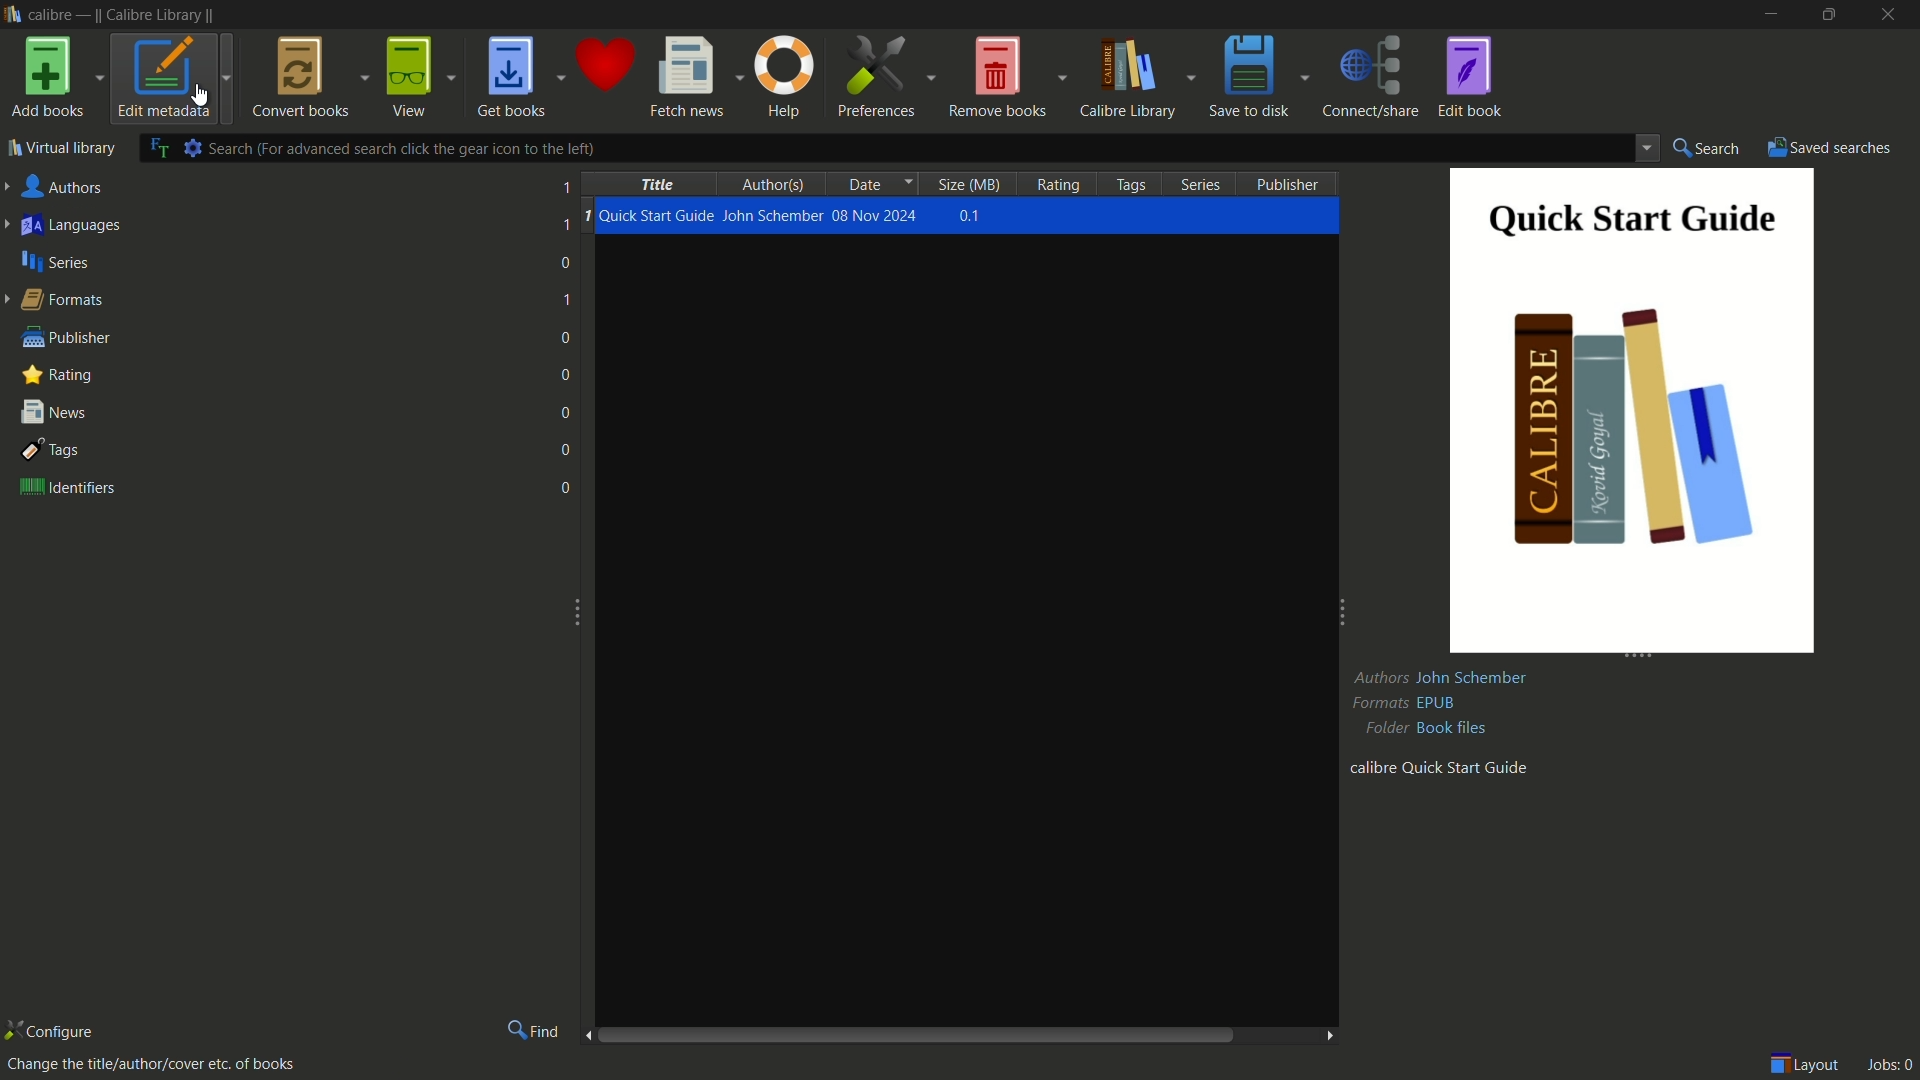 The width and height of the screenshot is (1920, 1080). I want to click on expand, so click(575, 613).